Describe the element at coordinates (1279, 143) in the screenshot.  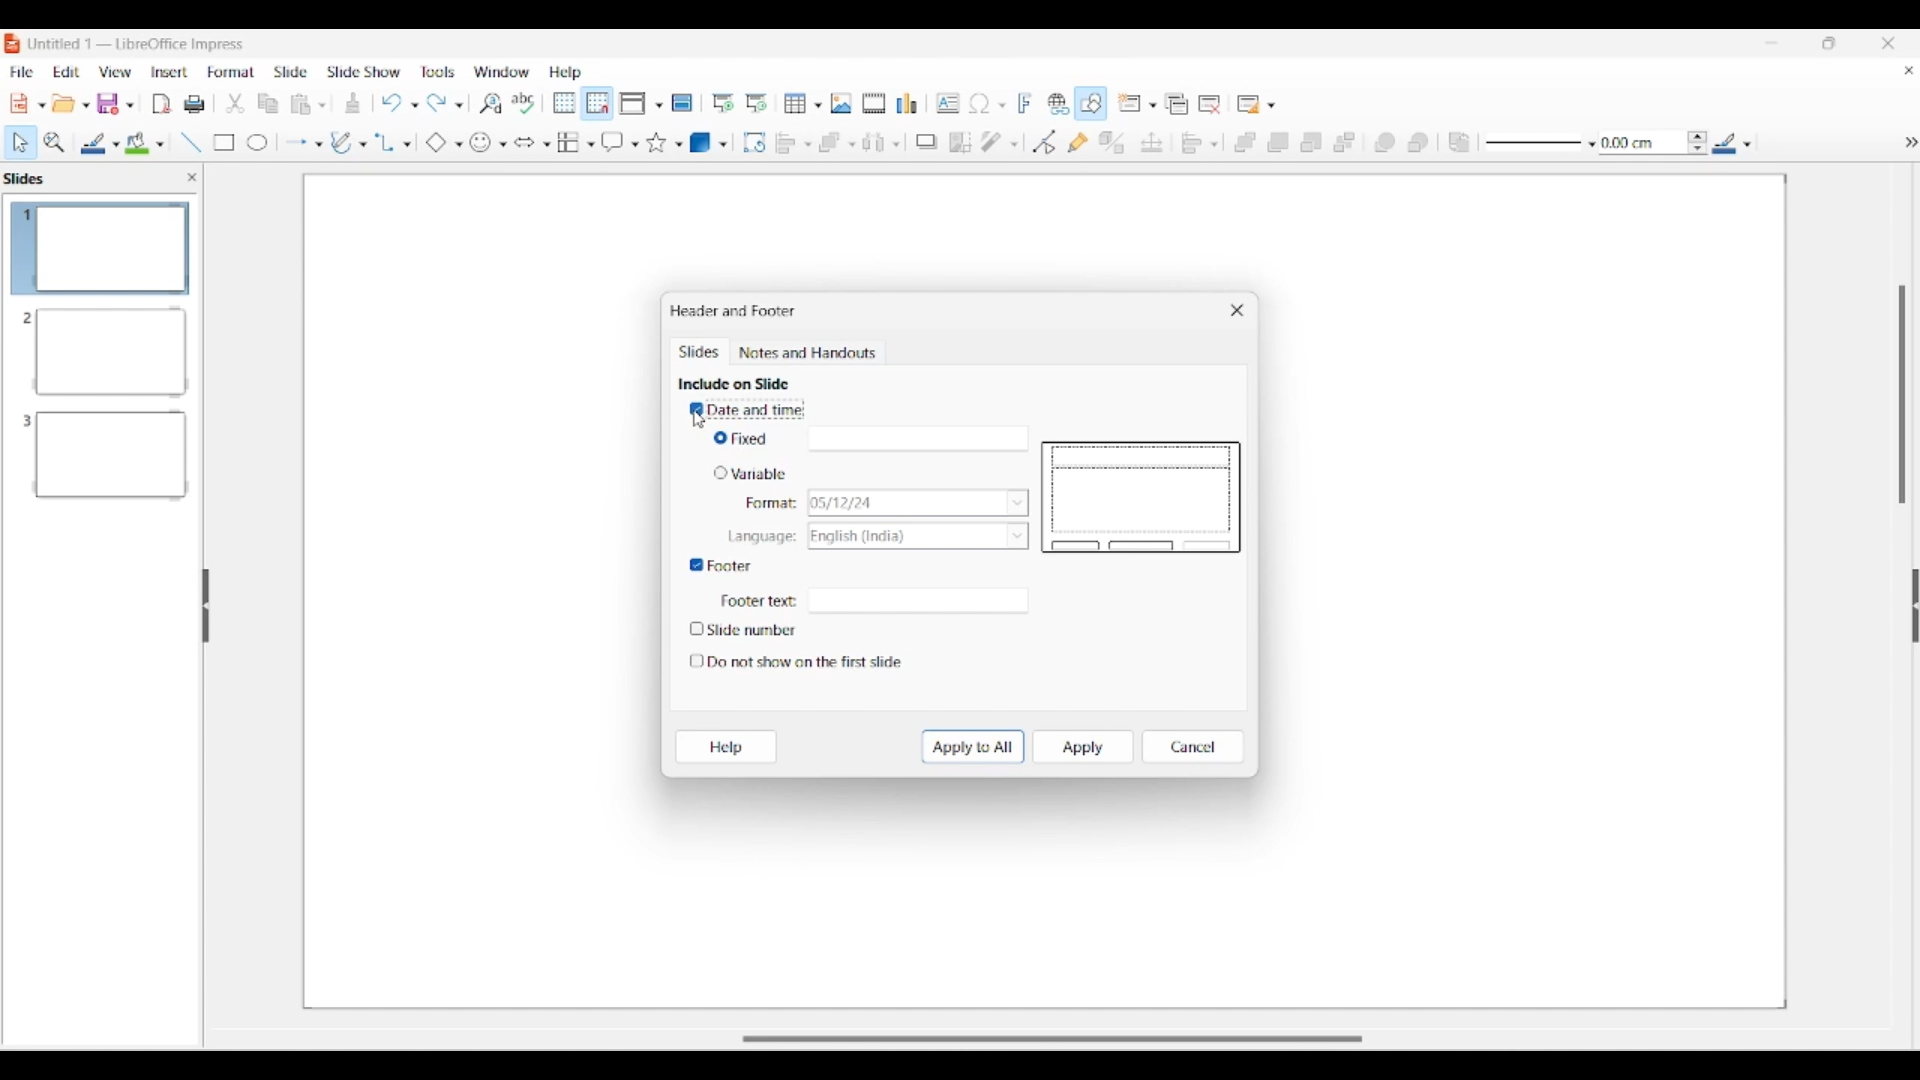
I see `Bring forward` at that location.